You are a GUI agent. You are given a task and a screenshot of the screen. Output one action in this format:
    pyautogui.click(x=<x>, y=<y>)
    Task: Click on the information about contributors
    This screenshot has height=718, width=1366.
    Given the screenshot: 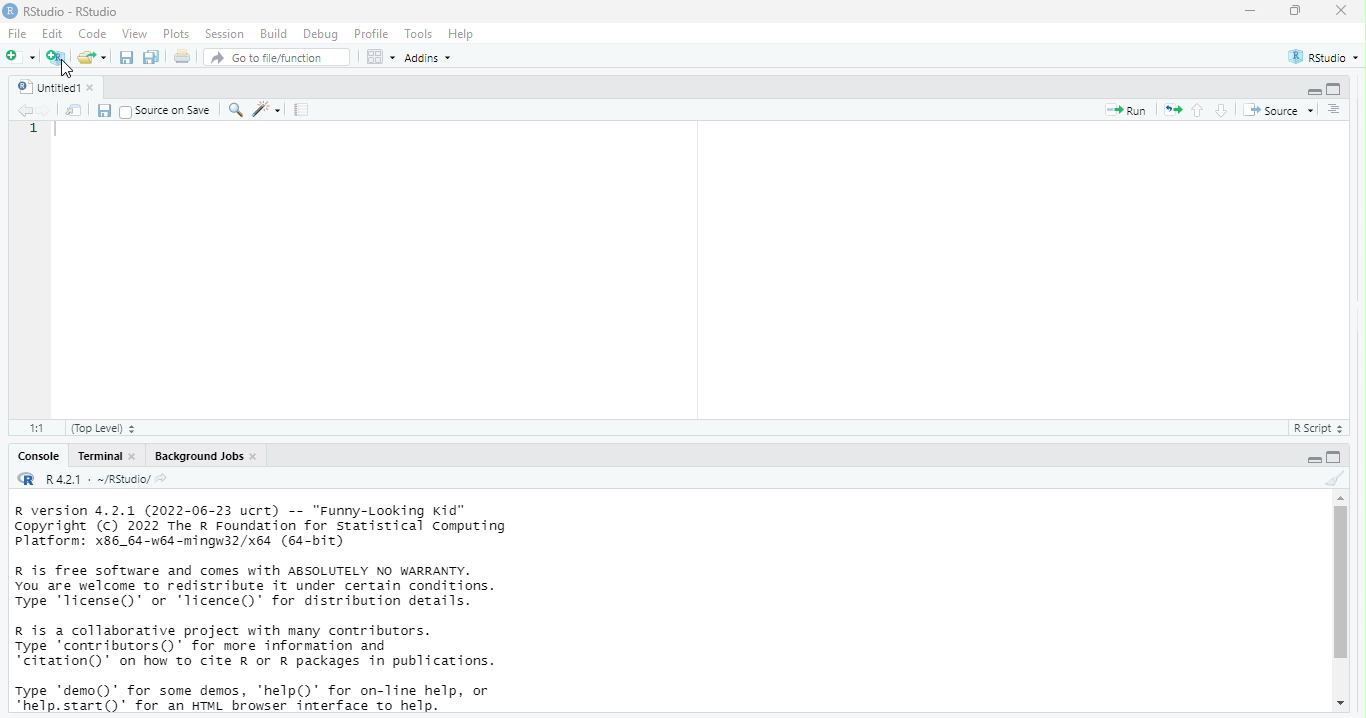 What is the action you would take?
    pyautogui.click(x=260, y=645)
    